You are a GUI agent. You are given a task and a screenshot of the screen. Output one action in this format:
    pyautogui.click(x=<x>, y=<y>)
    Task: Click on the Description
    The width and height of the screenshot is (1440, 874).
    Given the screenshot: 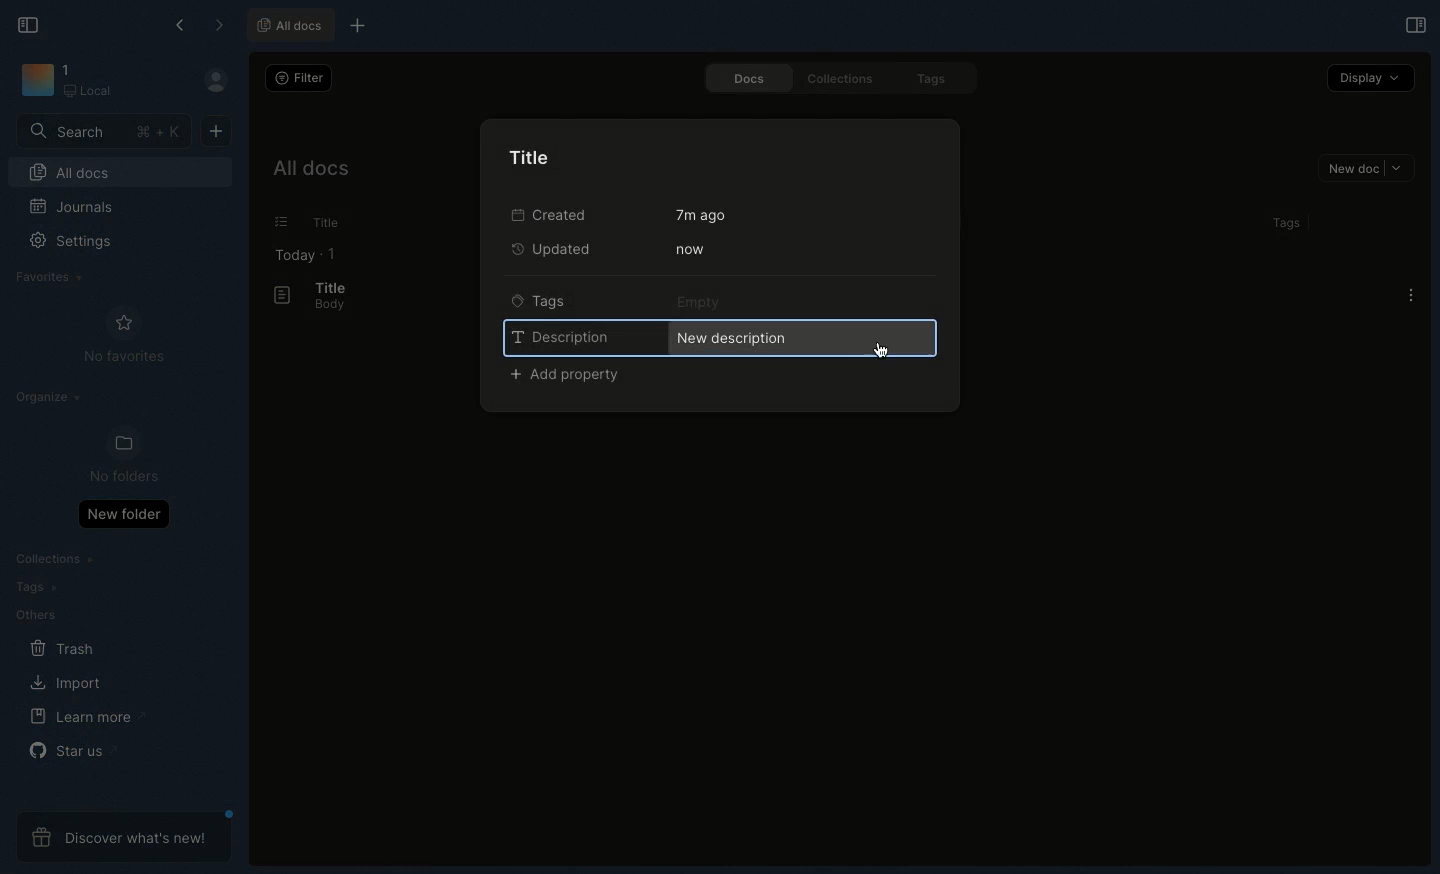 What is the action you would take?
    pyautogui.click(x=560, y=336)
    